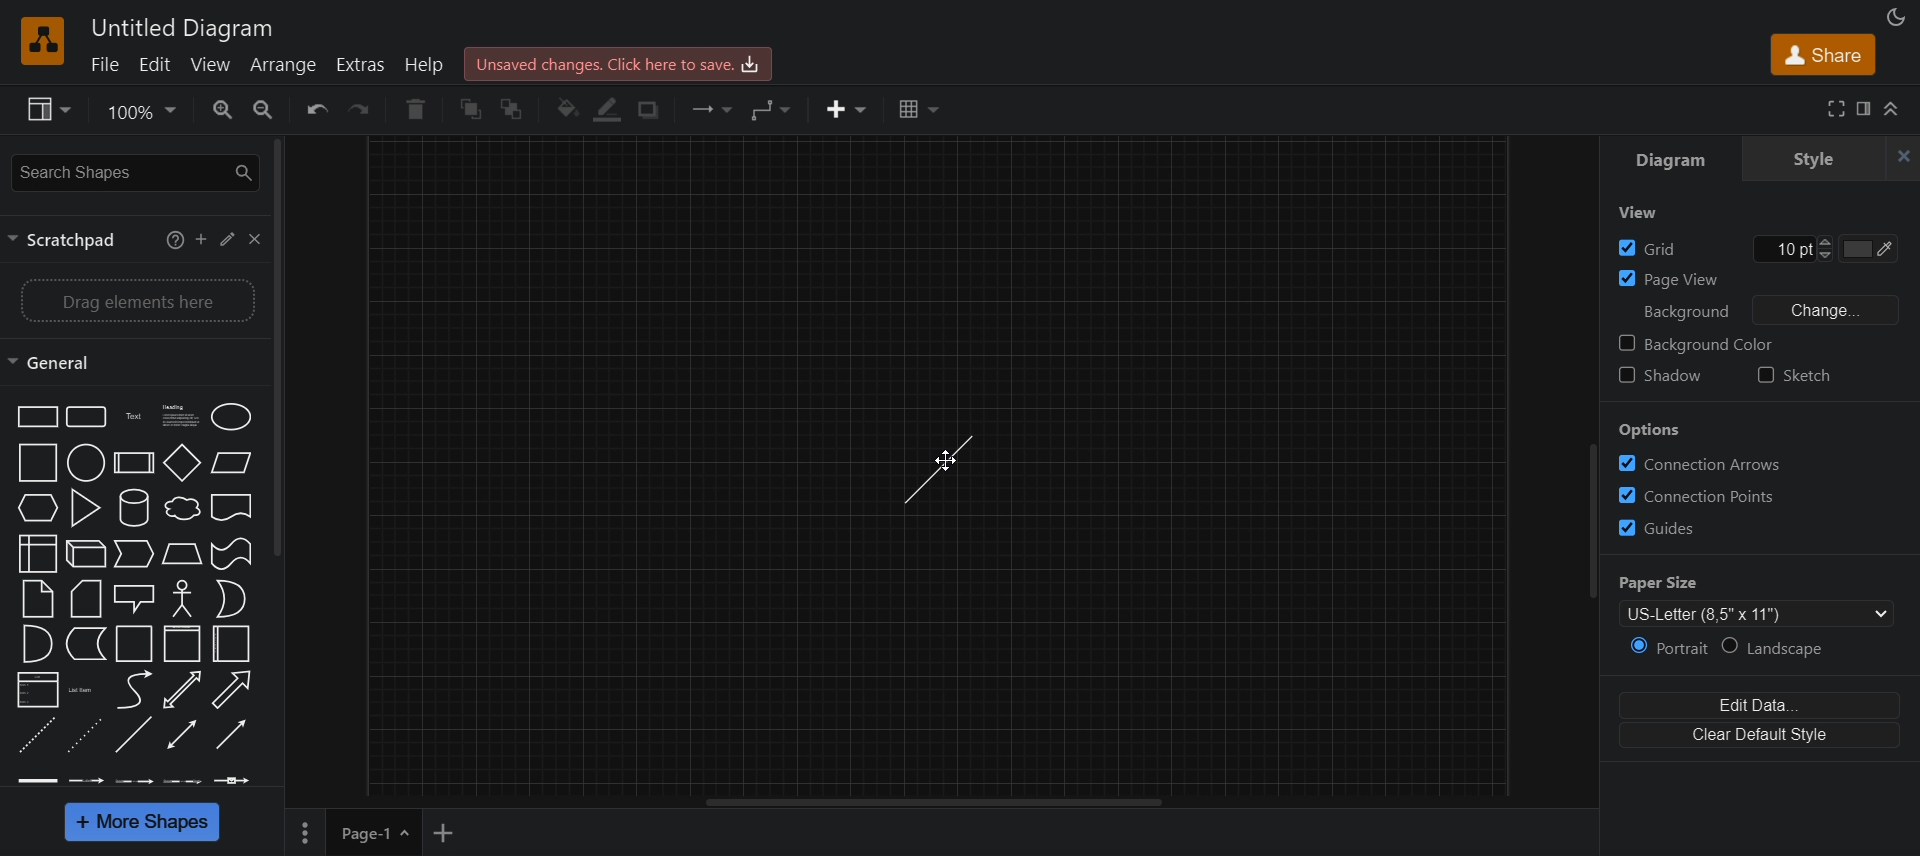 The image size is (1920, 856). What do you see at coordinates (133, 598) in the screenshot?
I see `Callout` at bounding box center [133, 598].